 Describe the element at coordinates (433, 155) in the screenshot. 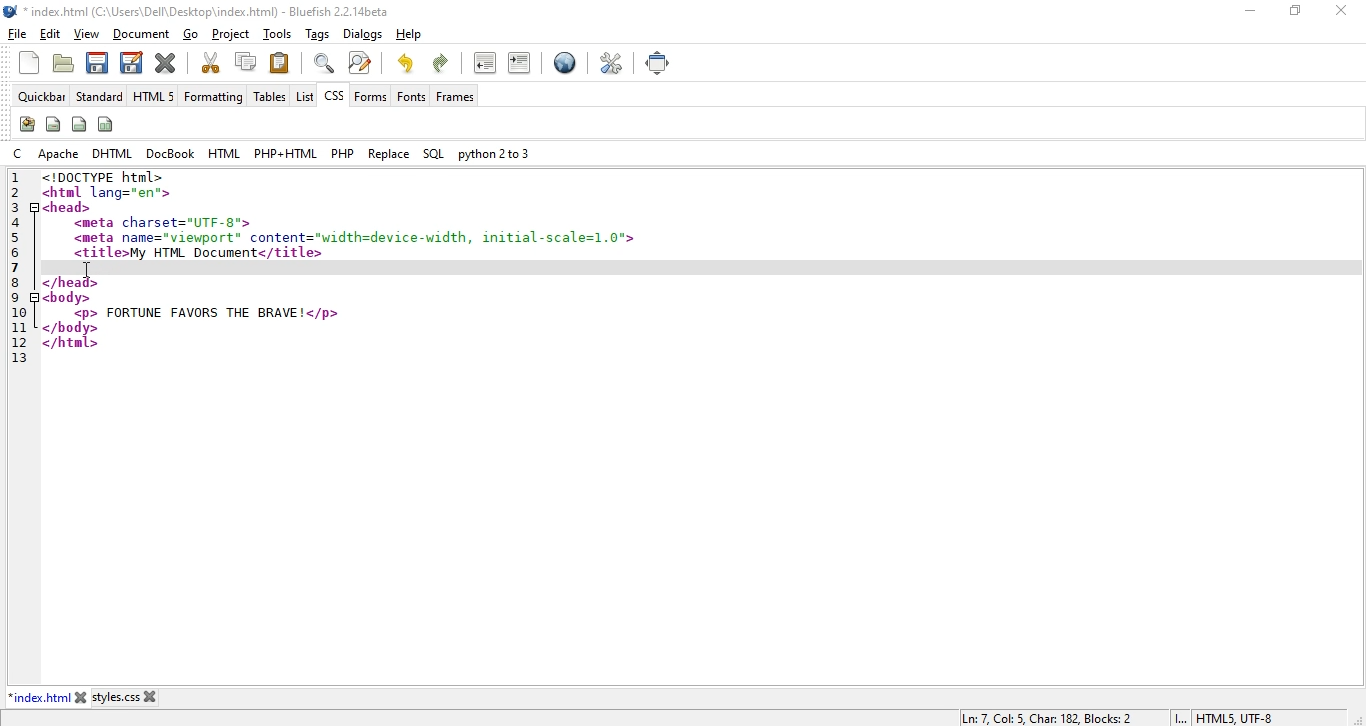

I see `sql` at that location.